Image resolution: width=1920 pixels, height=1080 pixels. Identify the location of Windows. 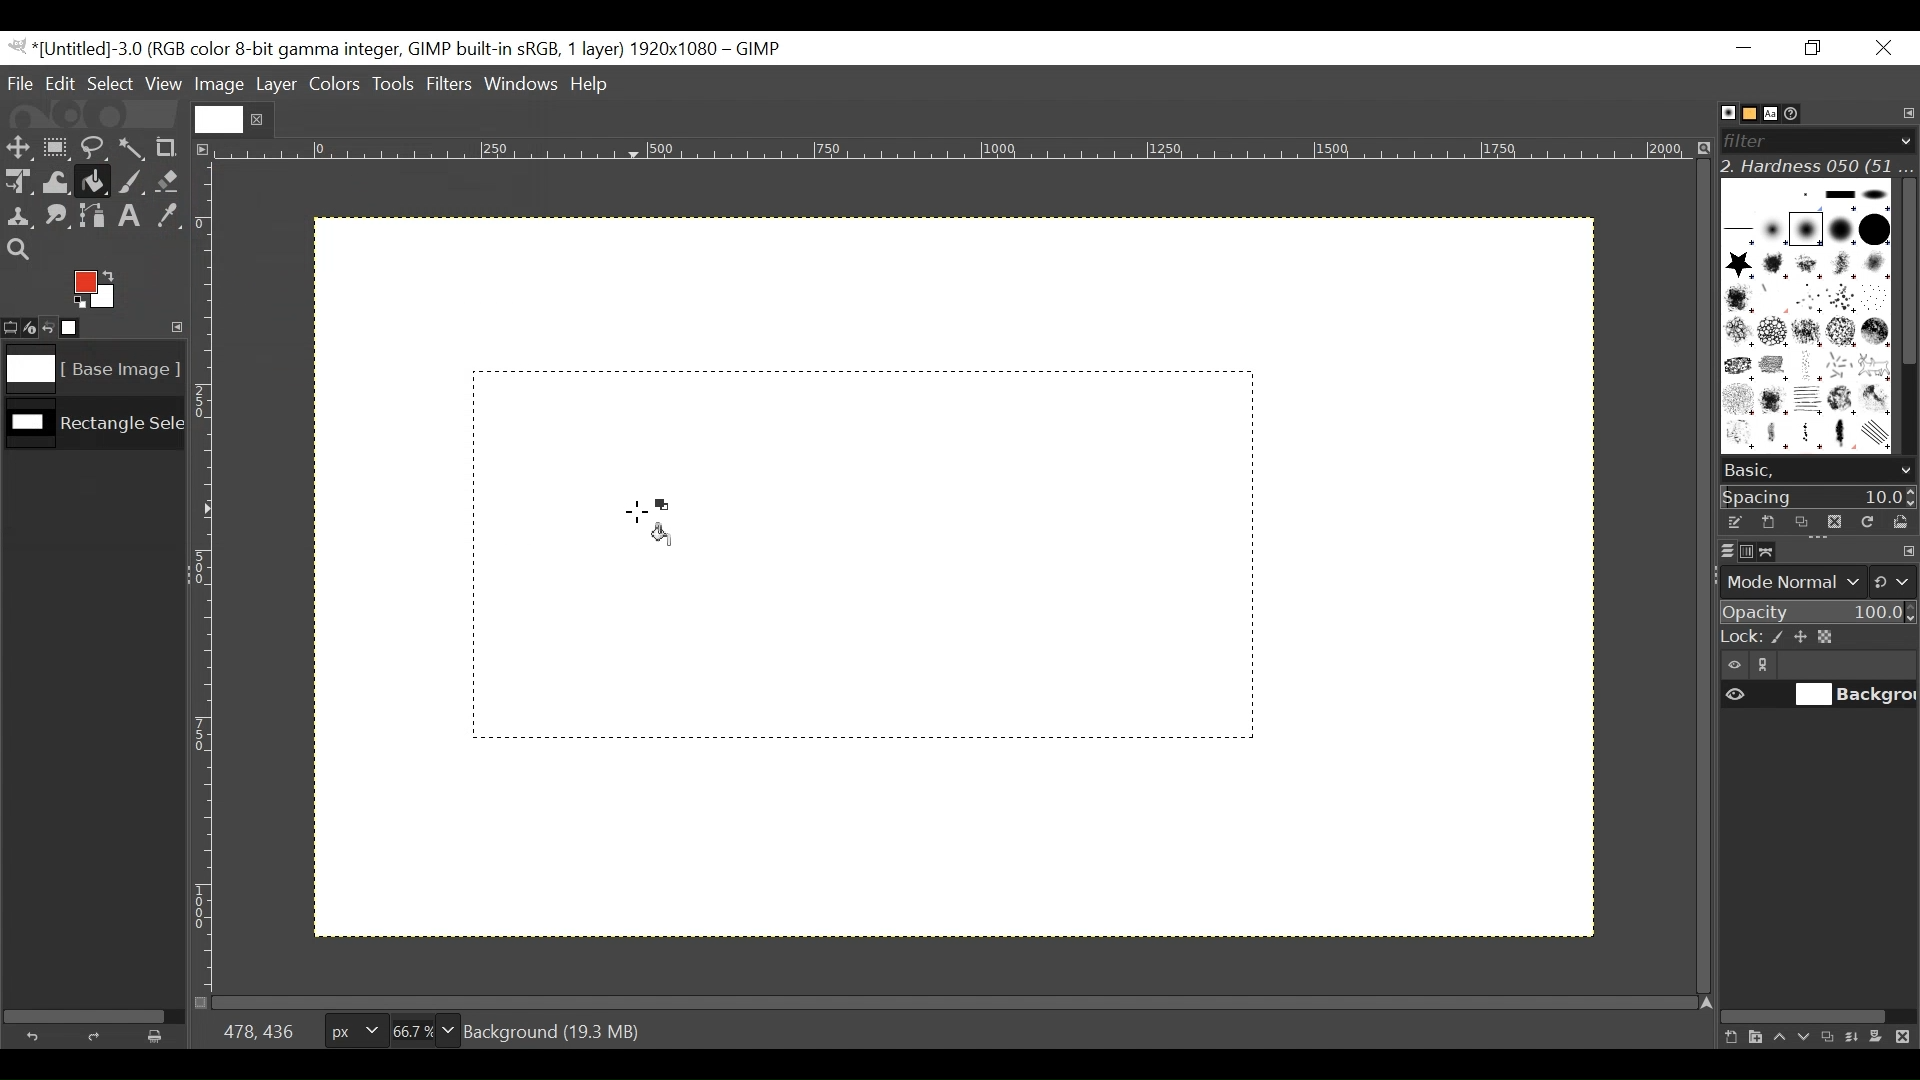
(523, 86).